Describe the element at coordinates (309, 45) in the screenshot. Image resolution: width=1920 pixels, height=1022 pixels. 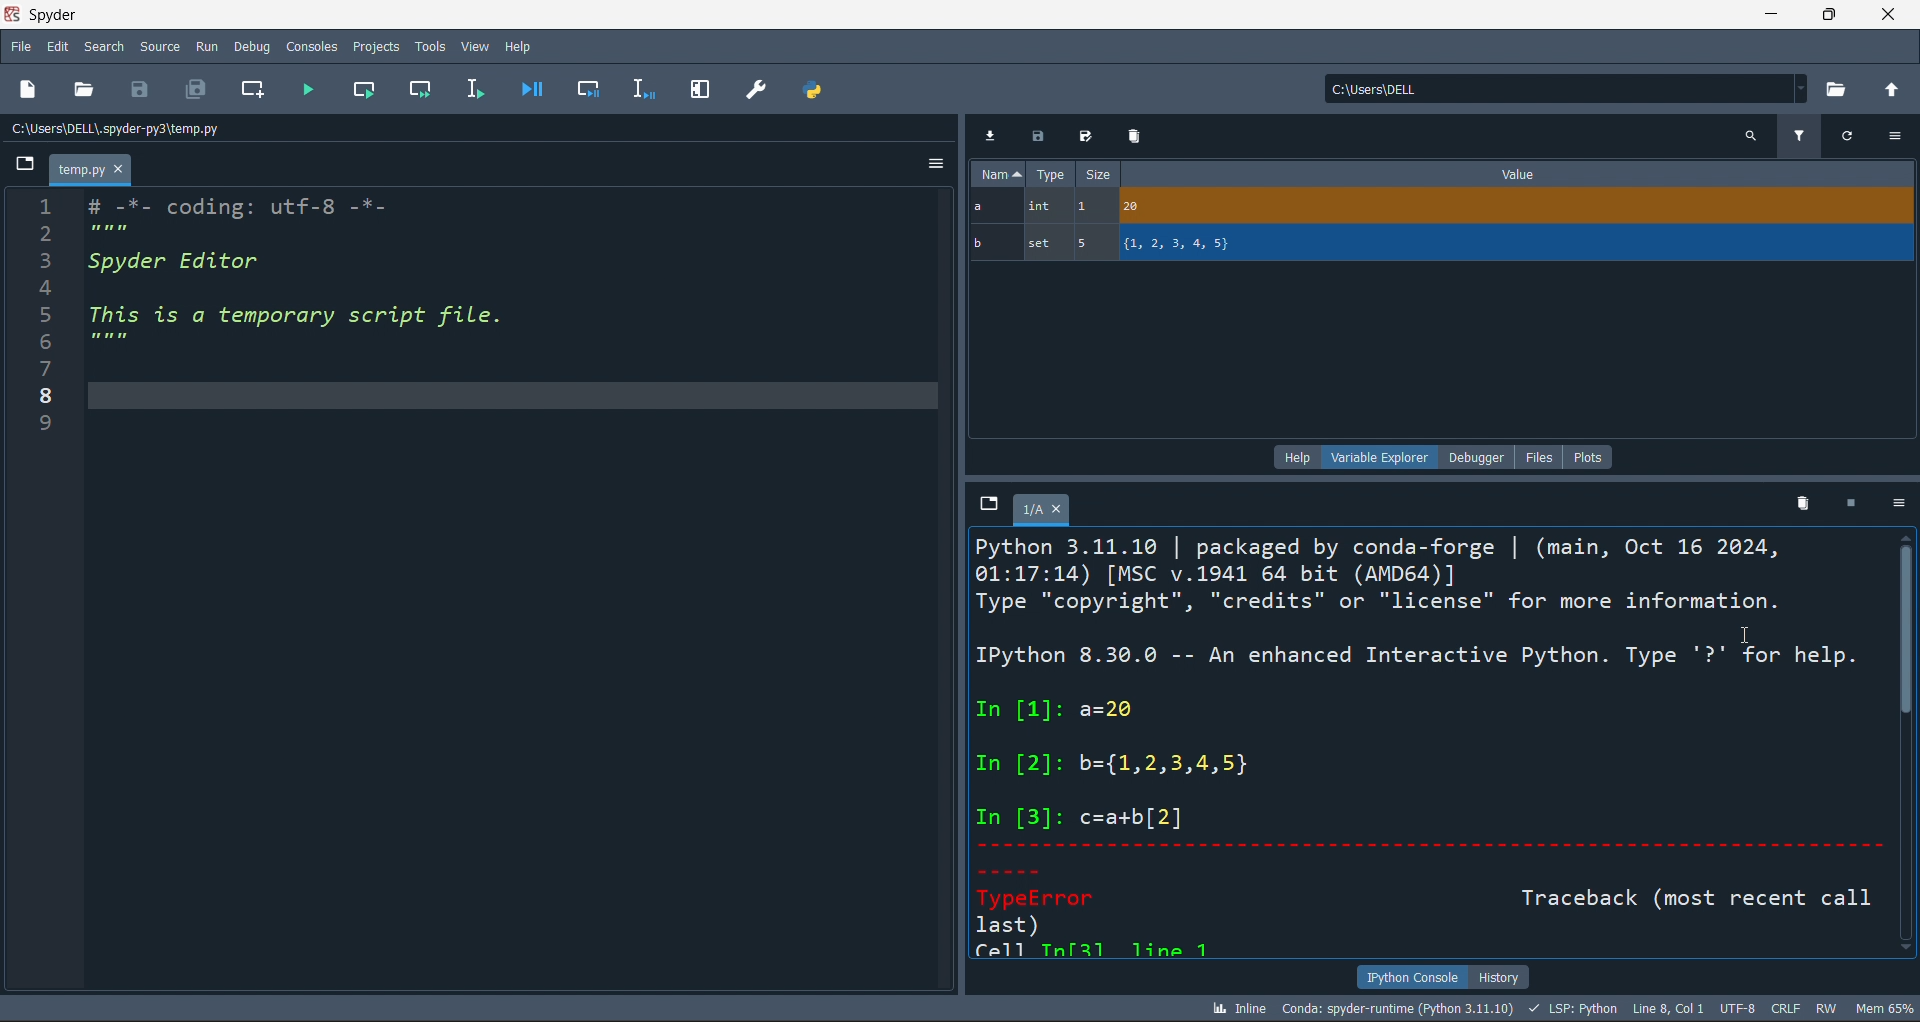
I see `consoles` at that location.